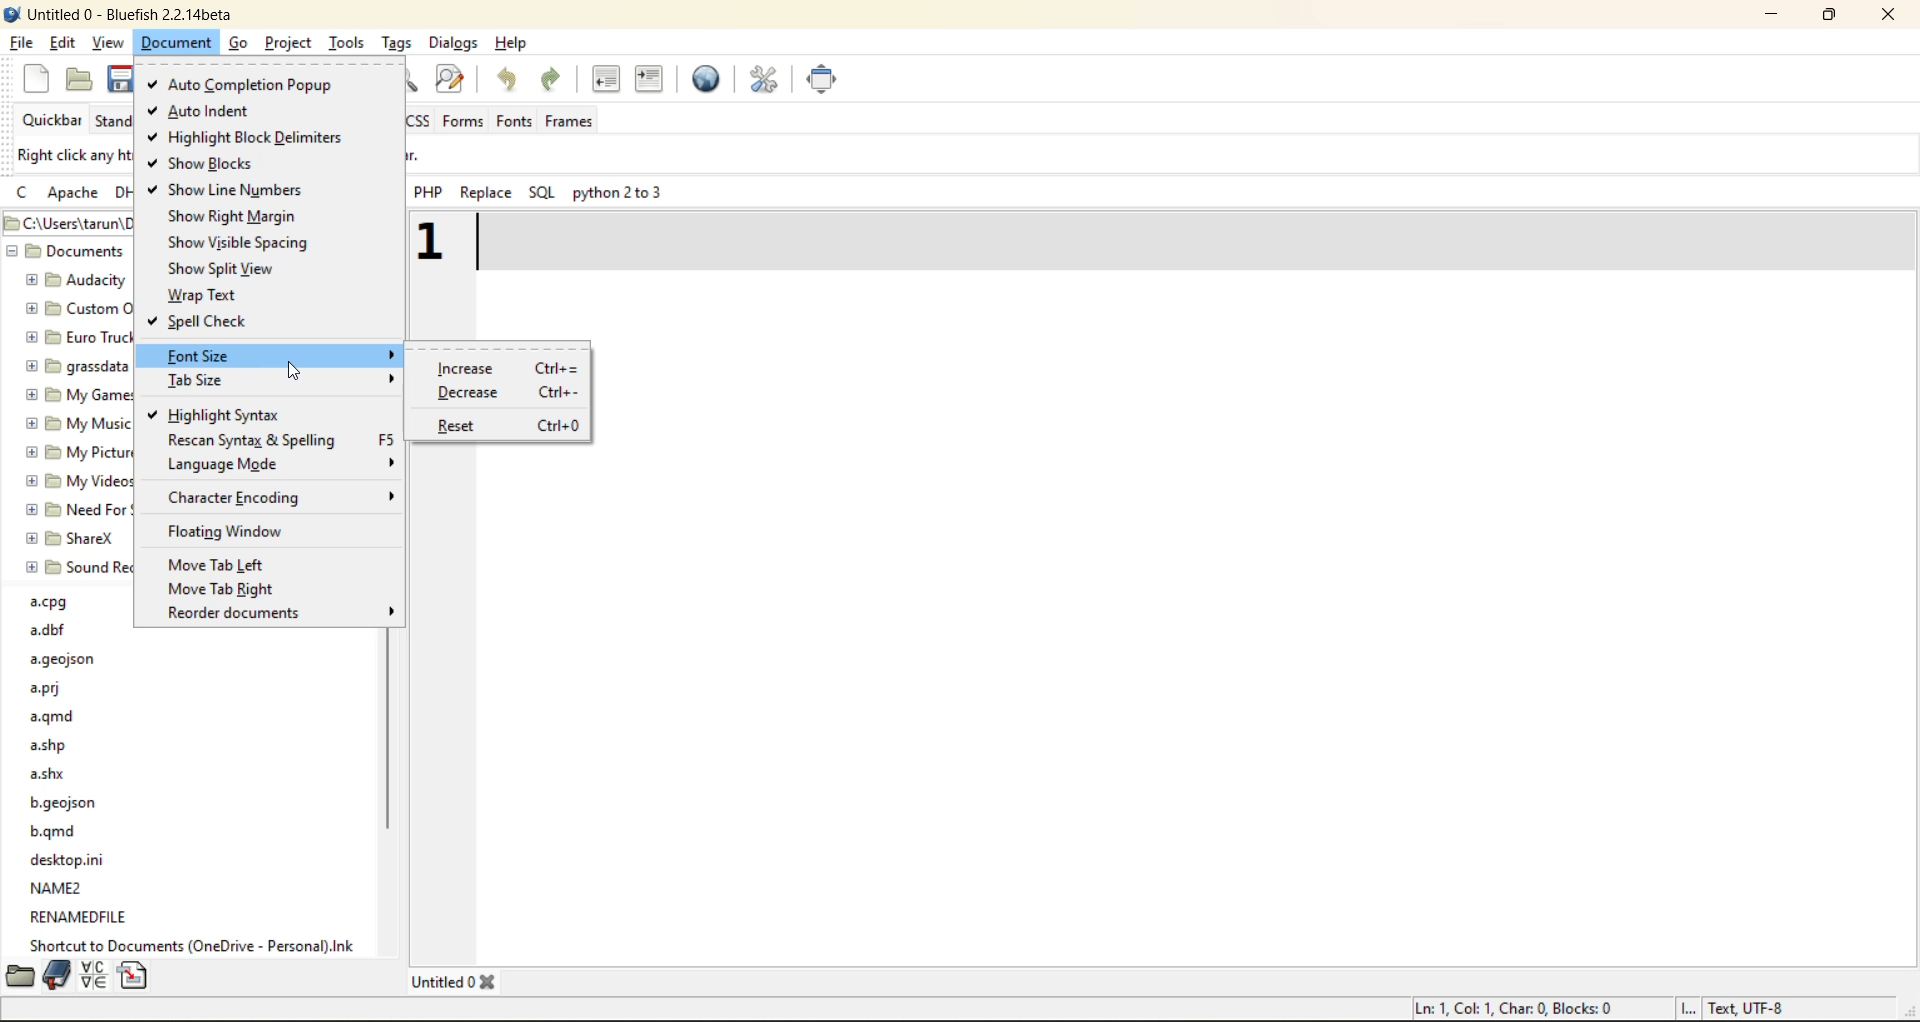  What do you see at coordinates (513, 44) in the screenshot?
I see `help` at bounding box center [513, 44].